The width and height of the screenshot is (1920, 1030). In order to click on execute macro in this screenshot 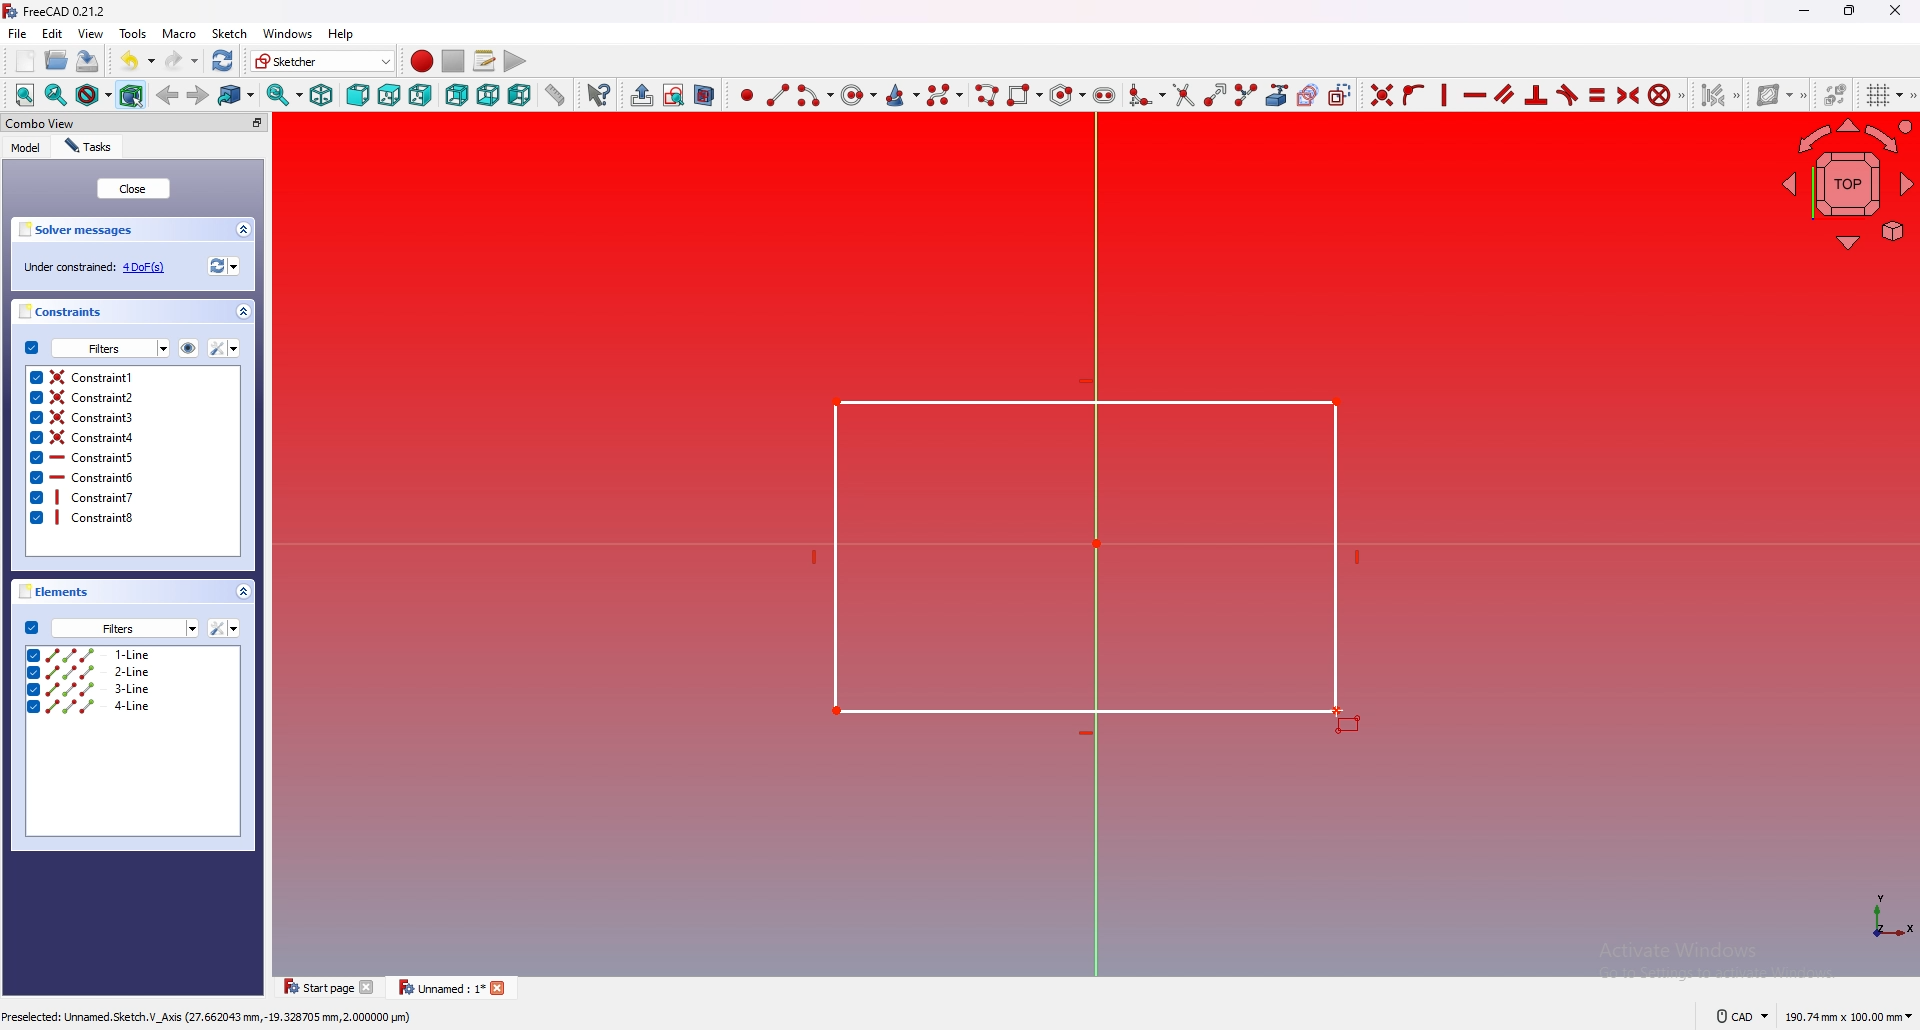, I will do `click(516, 61)`.